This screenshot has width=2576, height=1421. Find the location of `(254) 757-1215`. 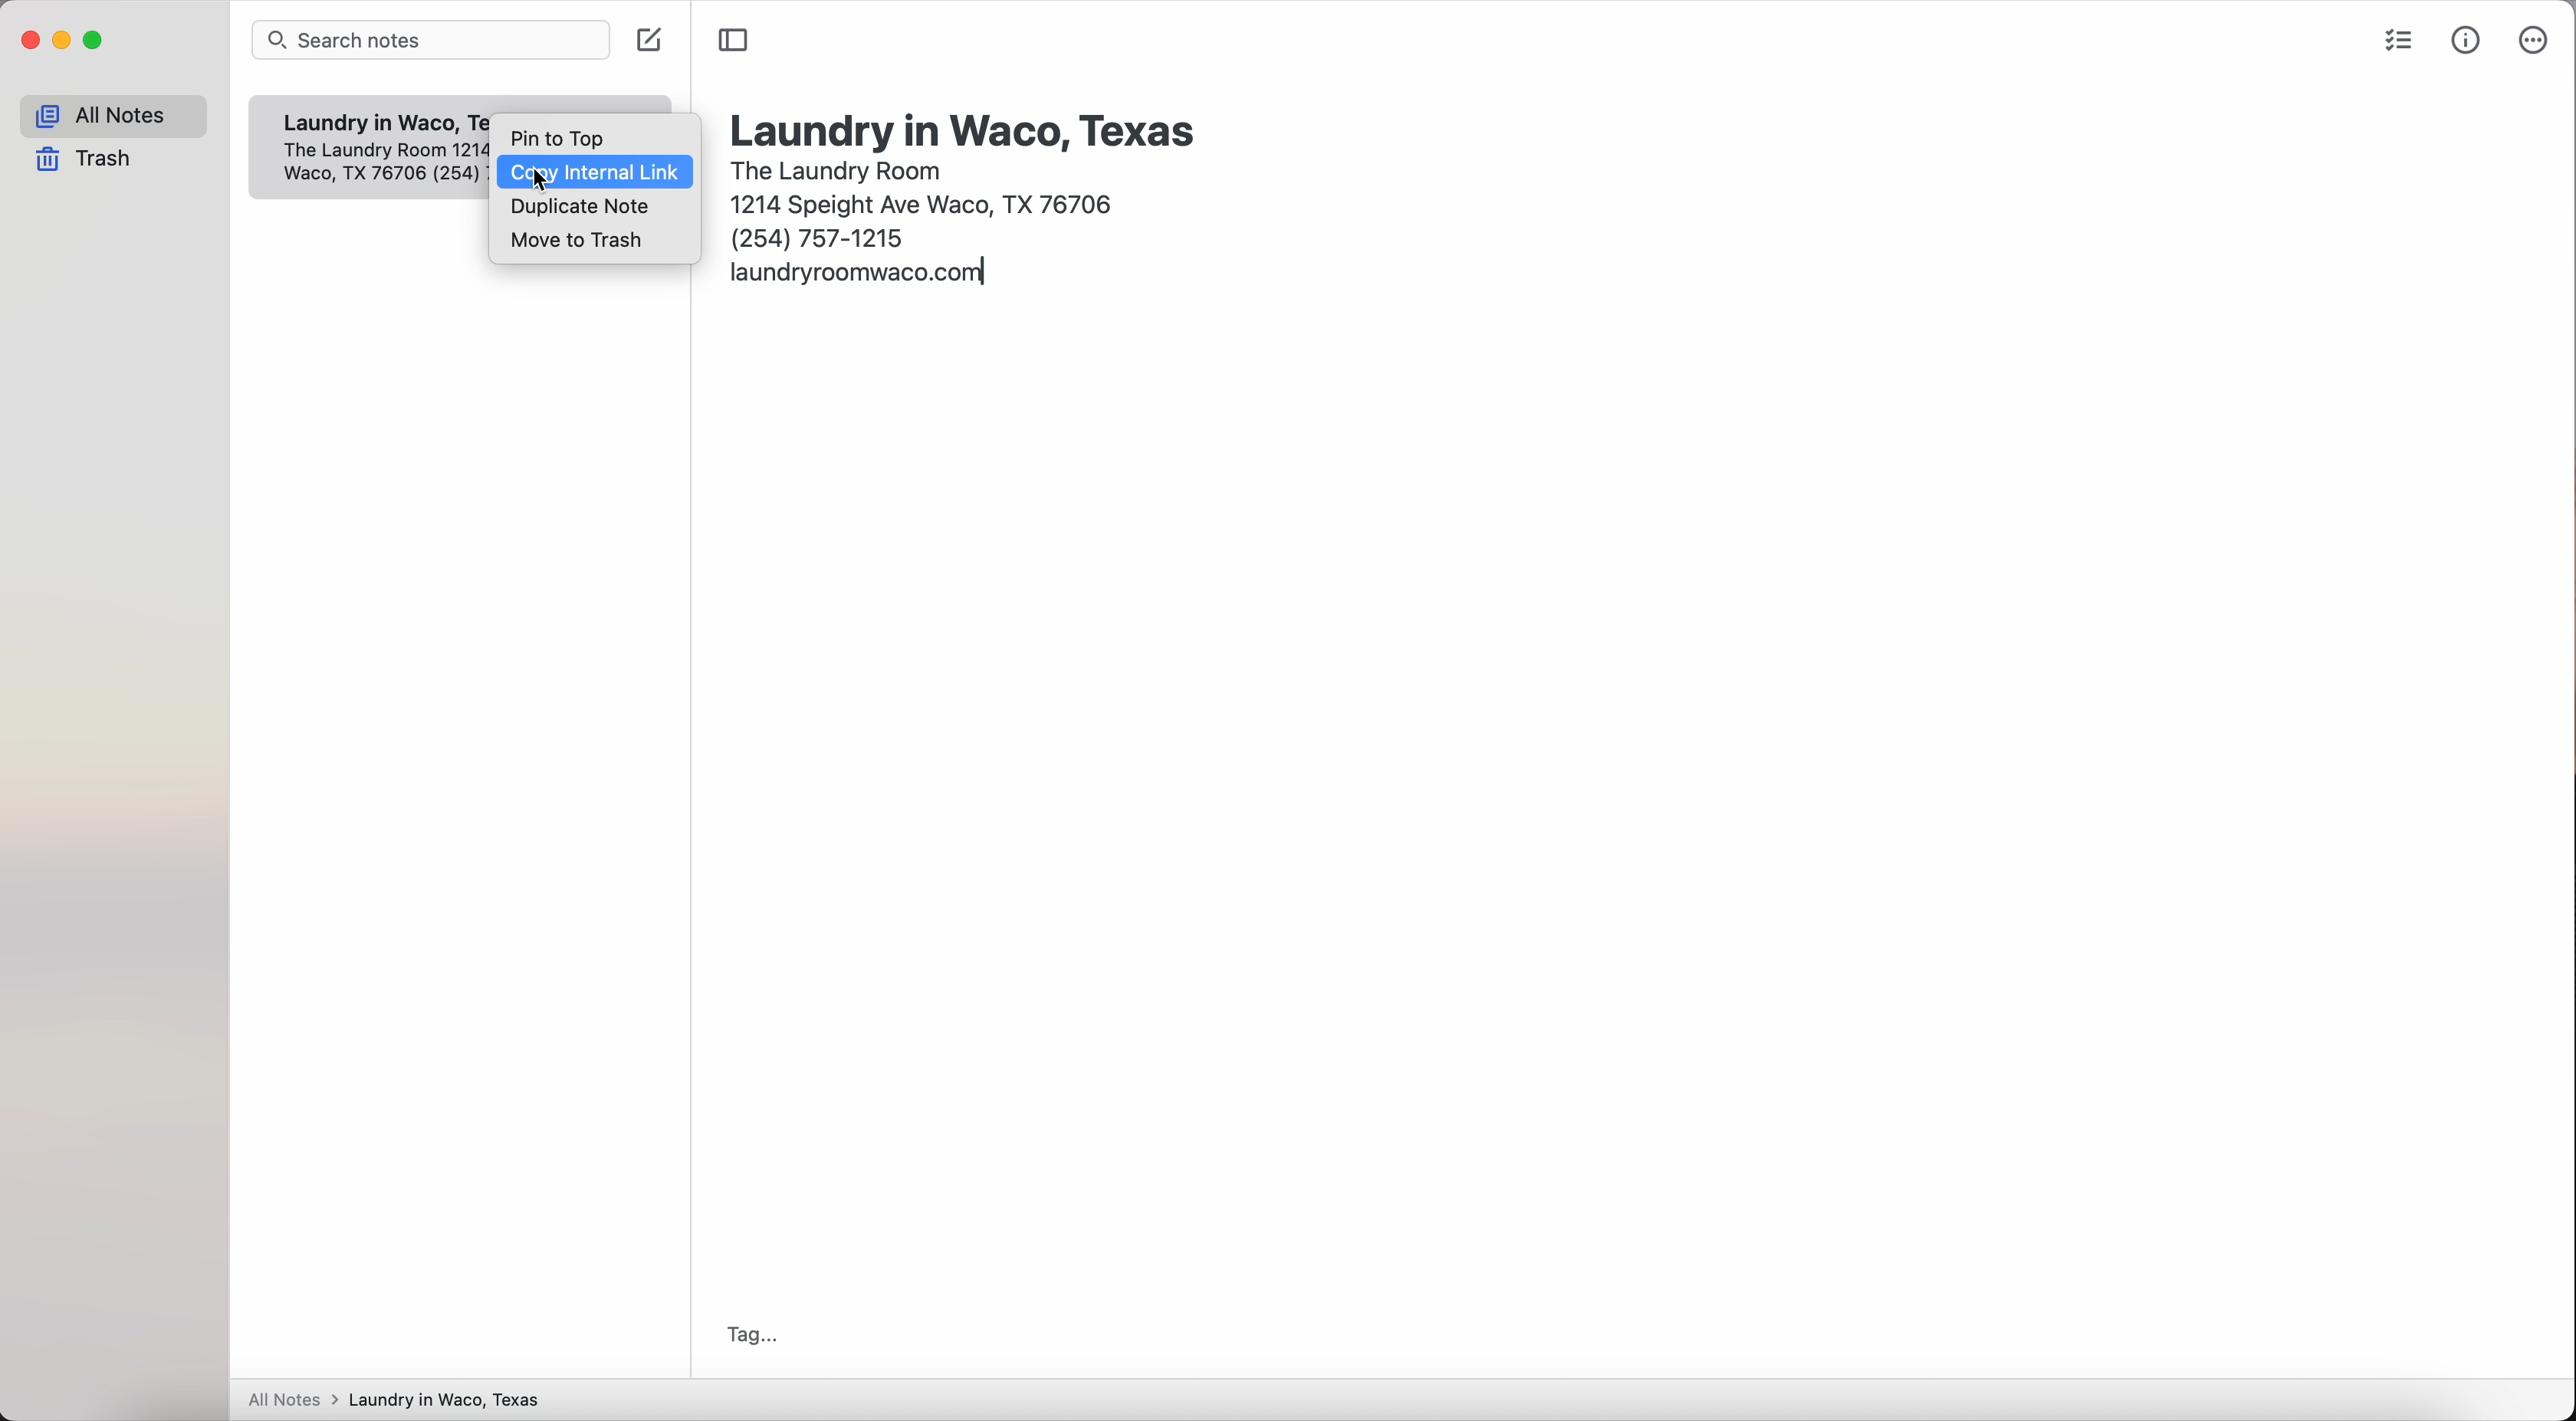

(254) 757-1215 is located at coordinates (820, 237).